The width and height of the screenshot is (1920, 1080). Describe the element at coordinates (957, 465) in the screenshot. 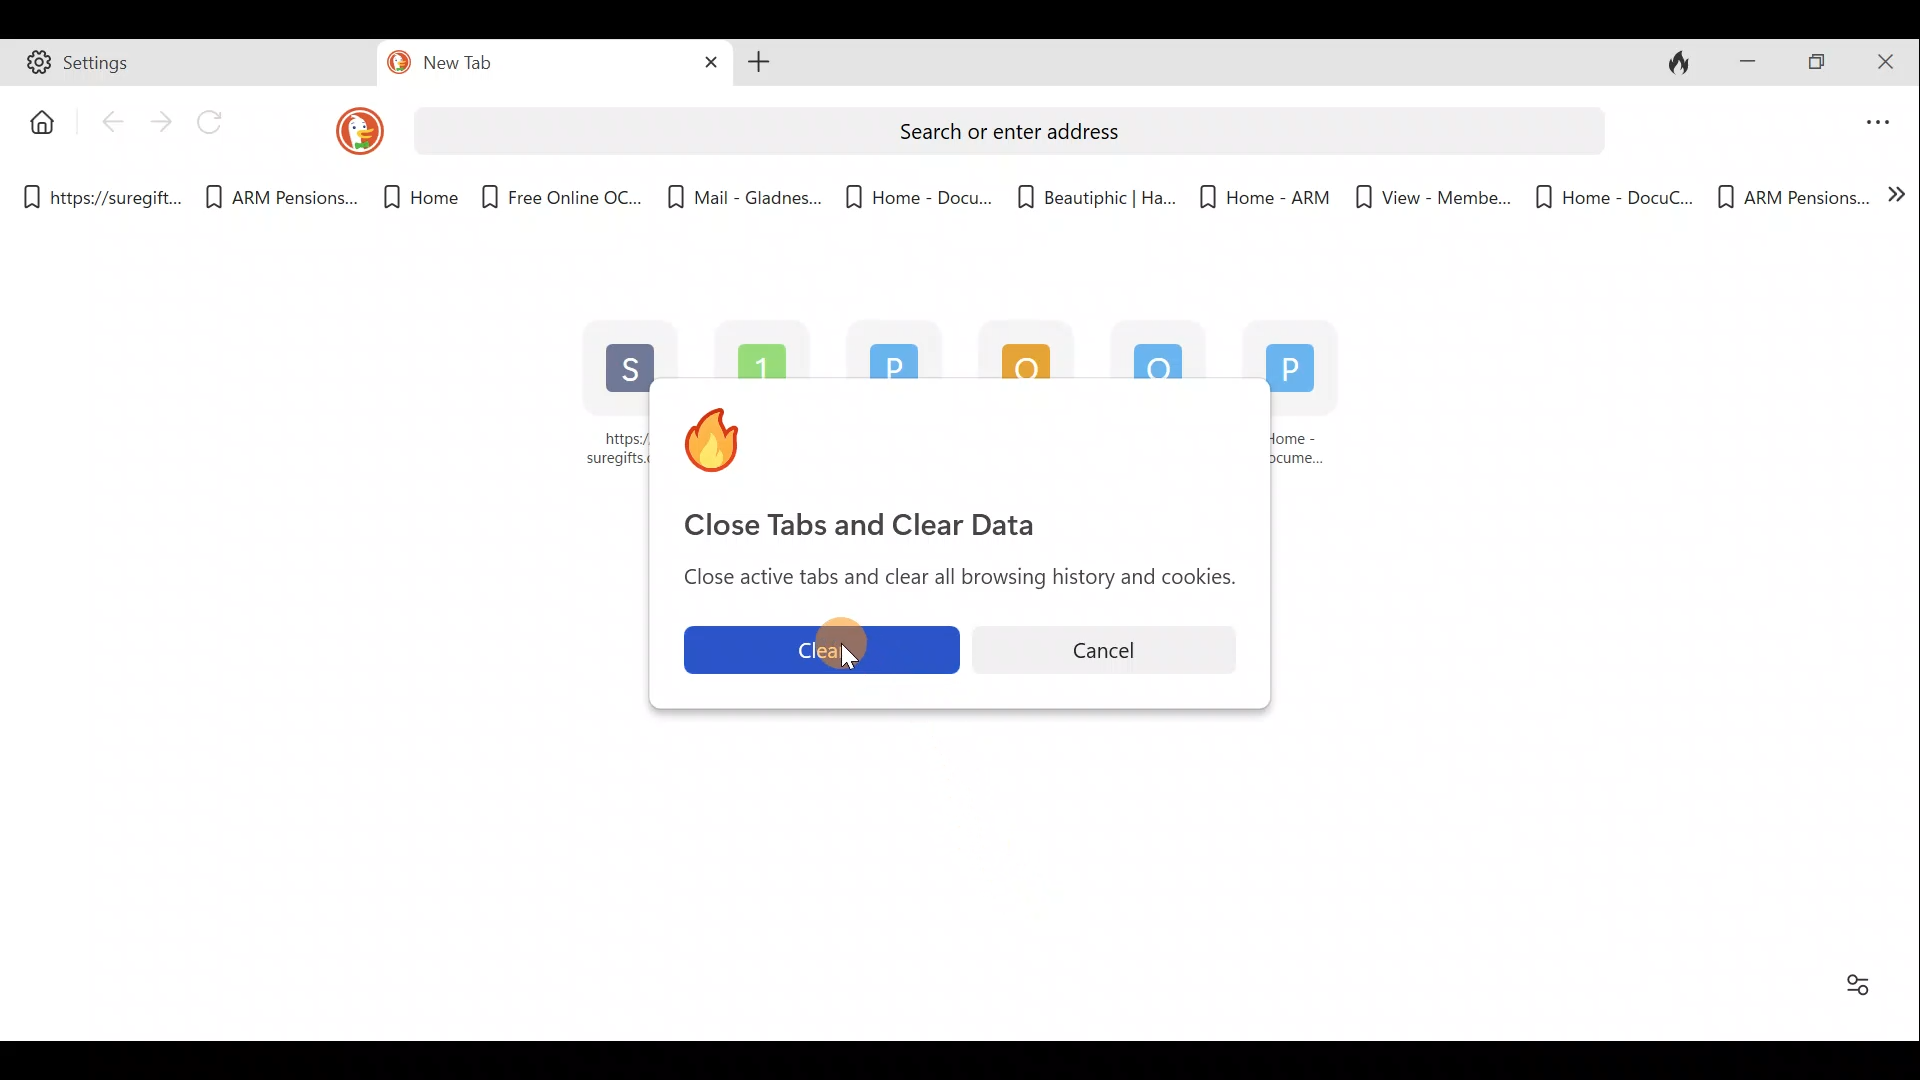

I see `Close tabs and clear data` at that location.